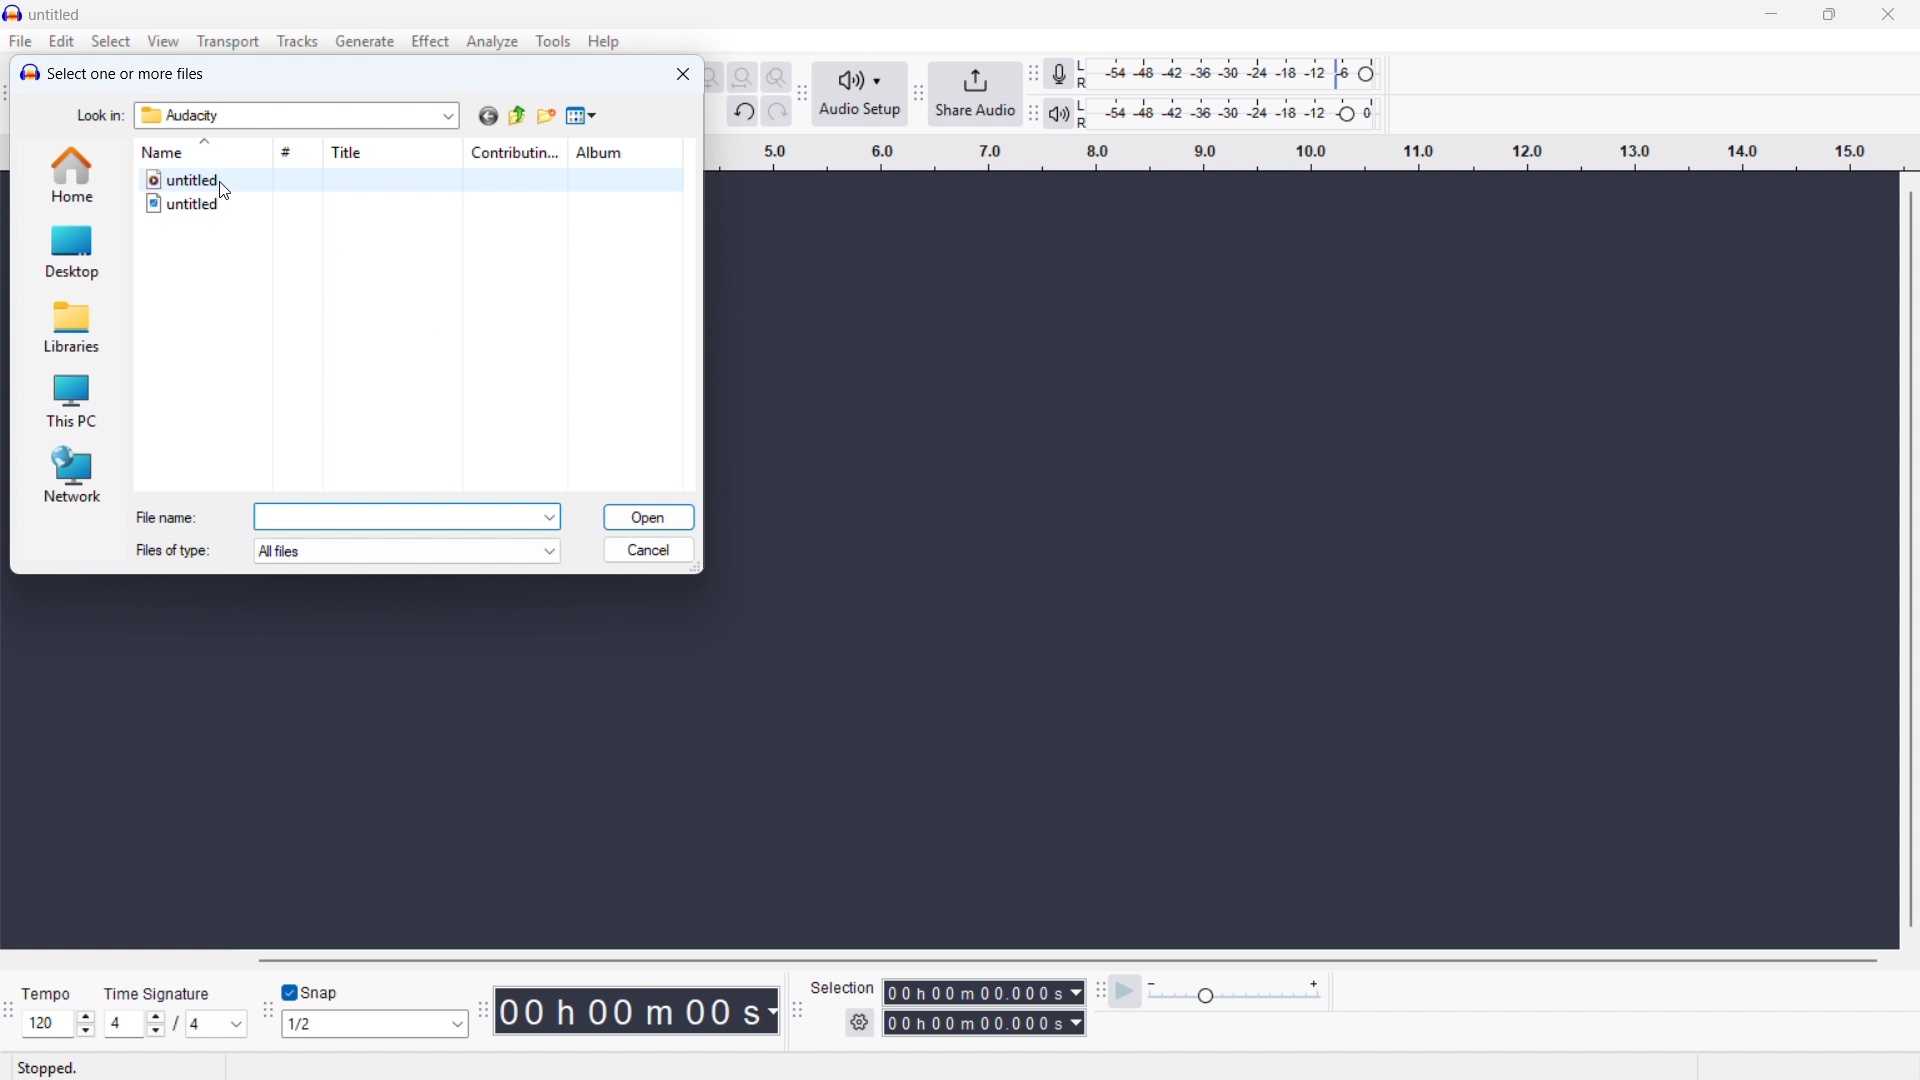 This screenshot has height=1080, width=1920. What do you see at coordinates (408, 551) in the screenshot?
I see `Select file type ` at bounding box center [408, 551].